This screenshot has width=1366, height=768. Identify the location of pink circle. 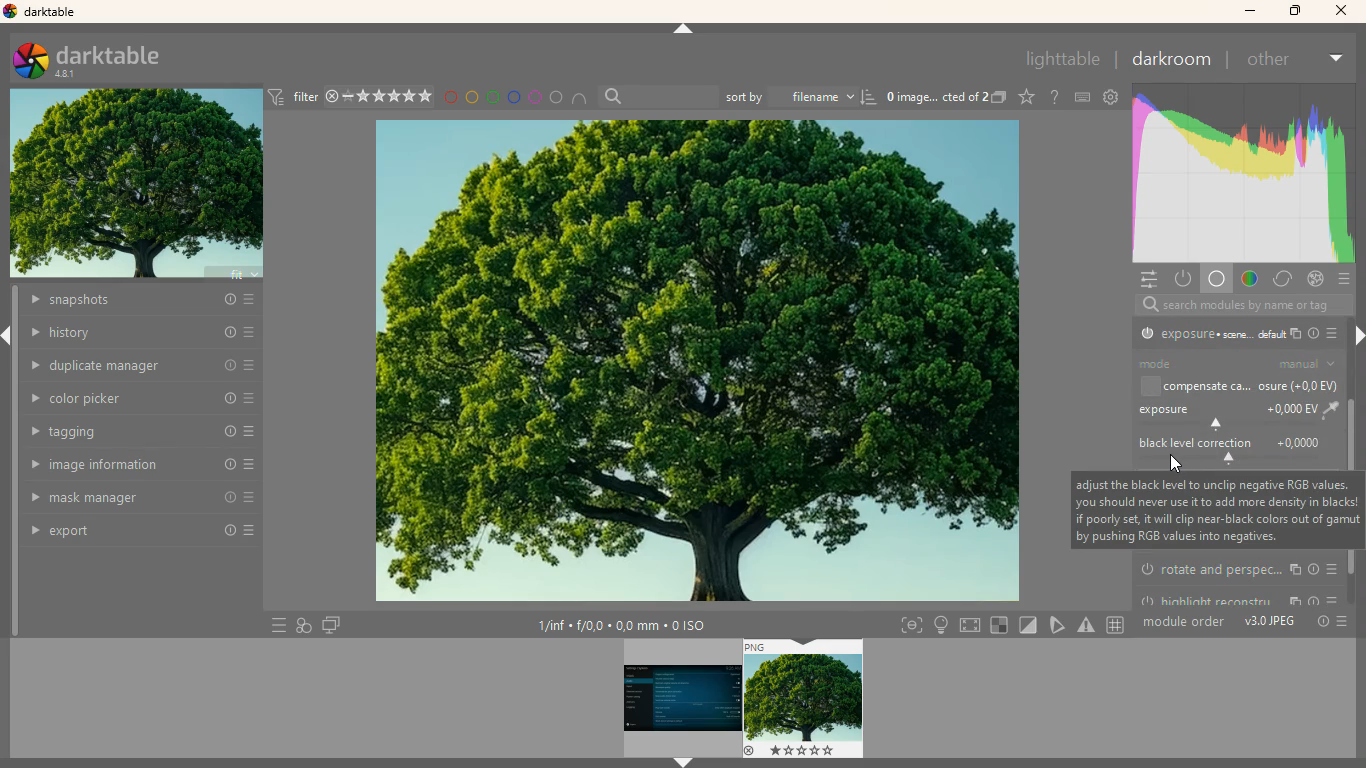
(534, 95).